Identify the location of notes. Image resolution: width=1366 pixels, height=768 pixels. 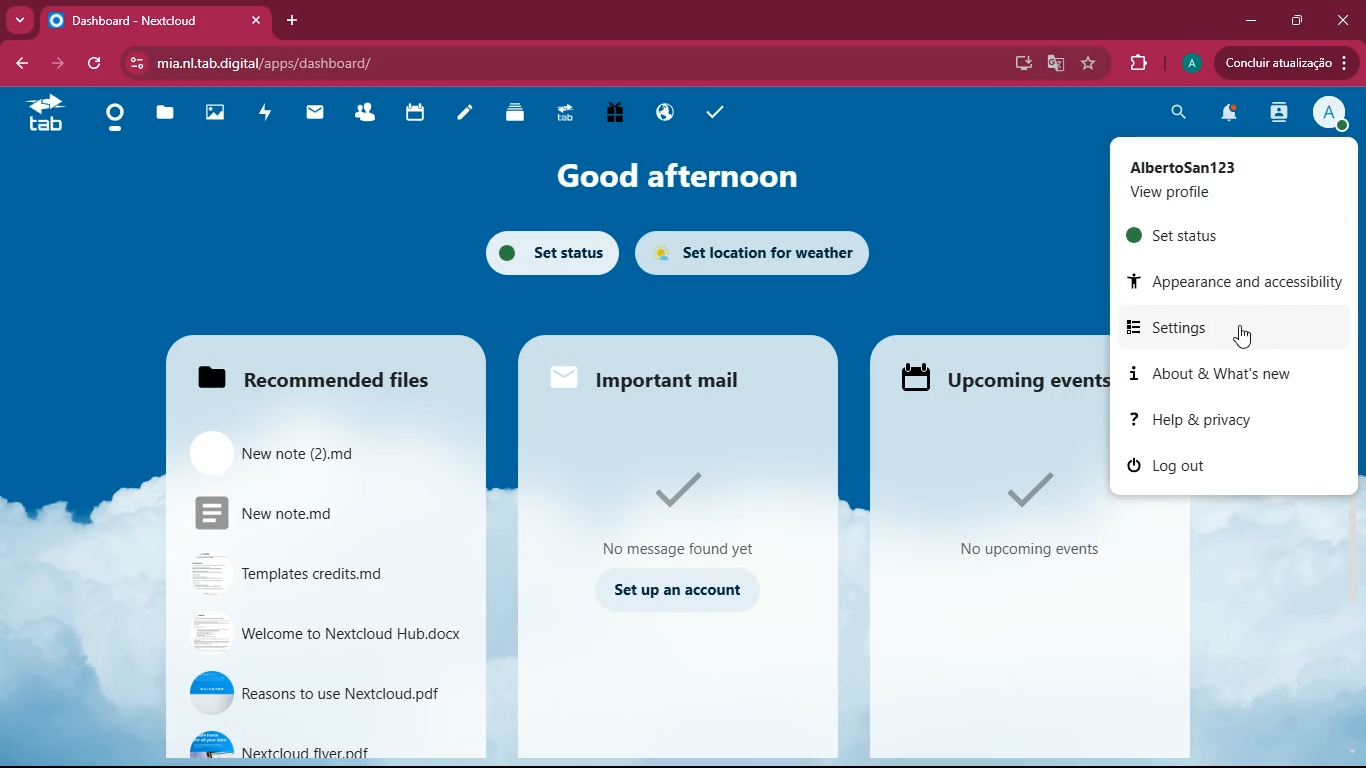
(467, 112).